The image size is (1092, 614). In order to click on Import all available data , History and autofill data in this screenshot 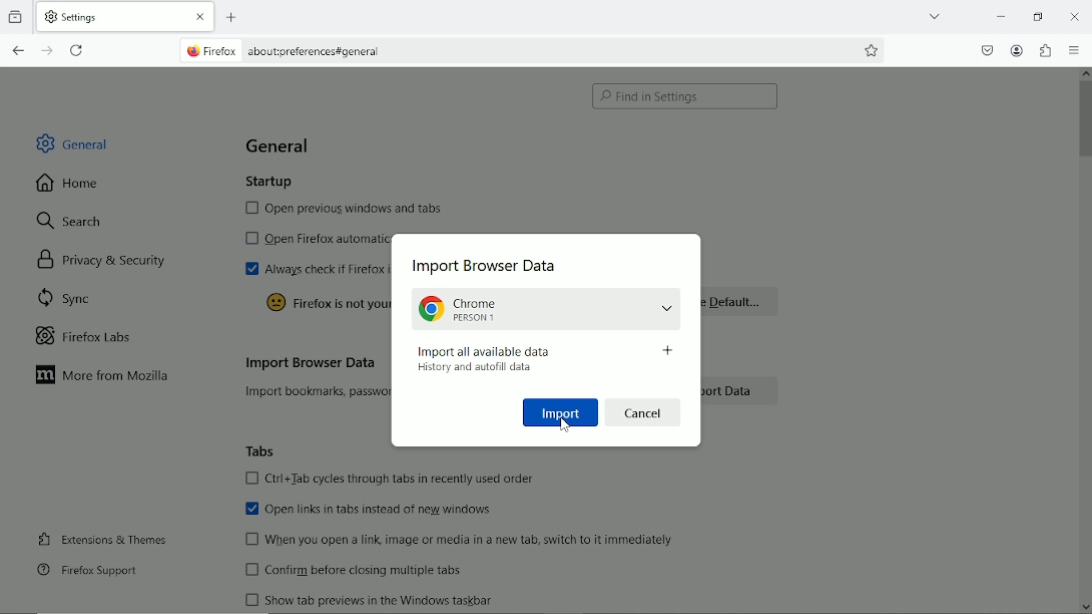, I will do `click(541, 360)`.